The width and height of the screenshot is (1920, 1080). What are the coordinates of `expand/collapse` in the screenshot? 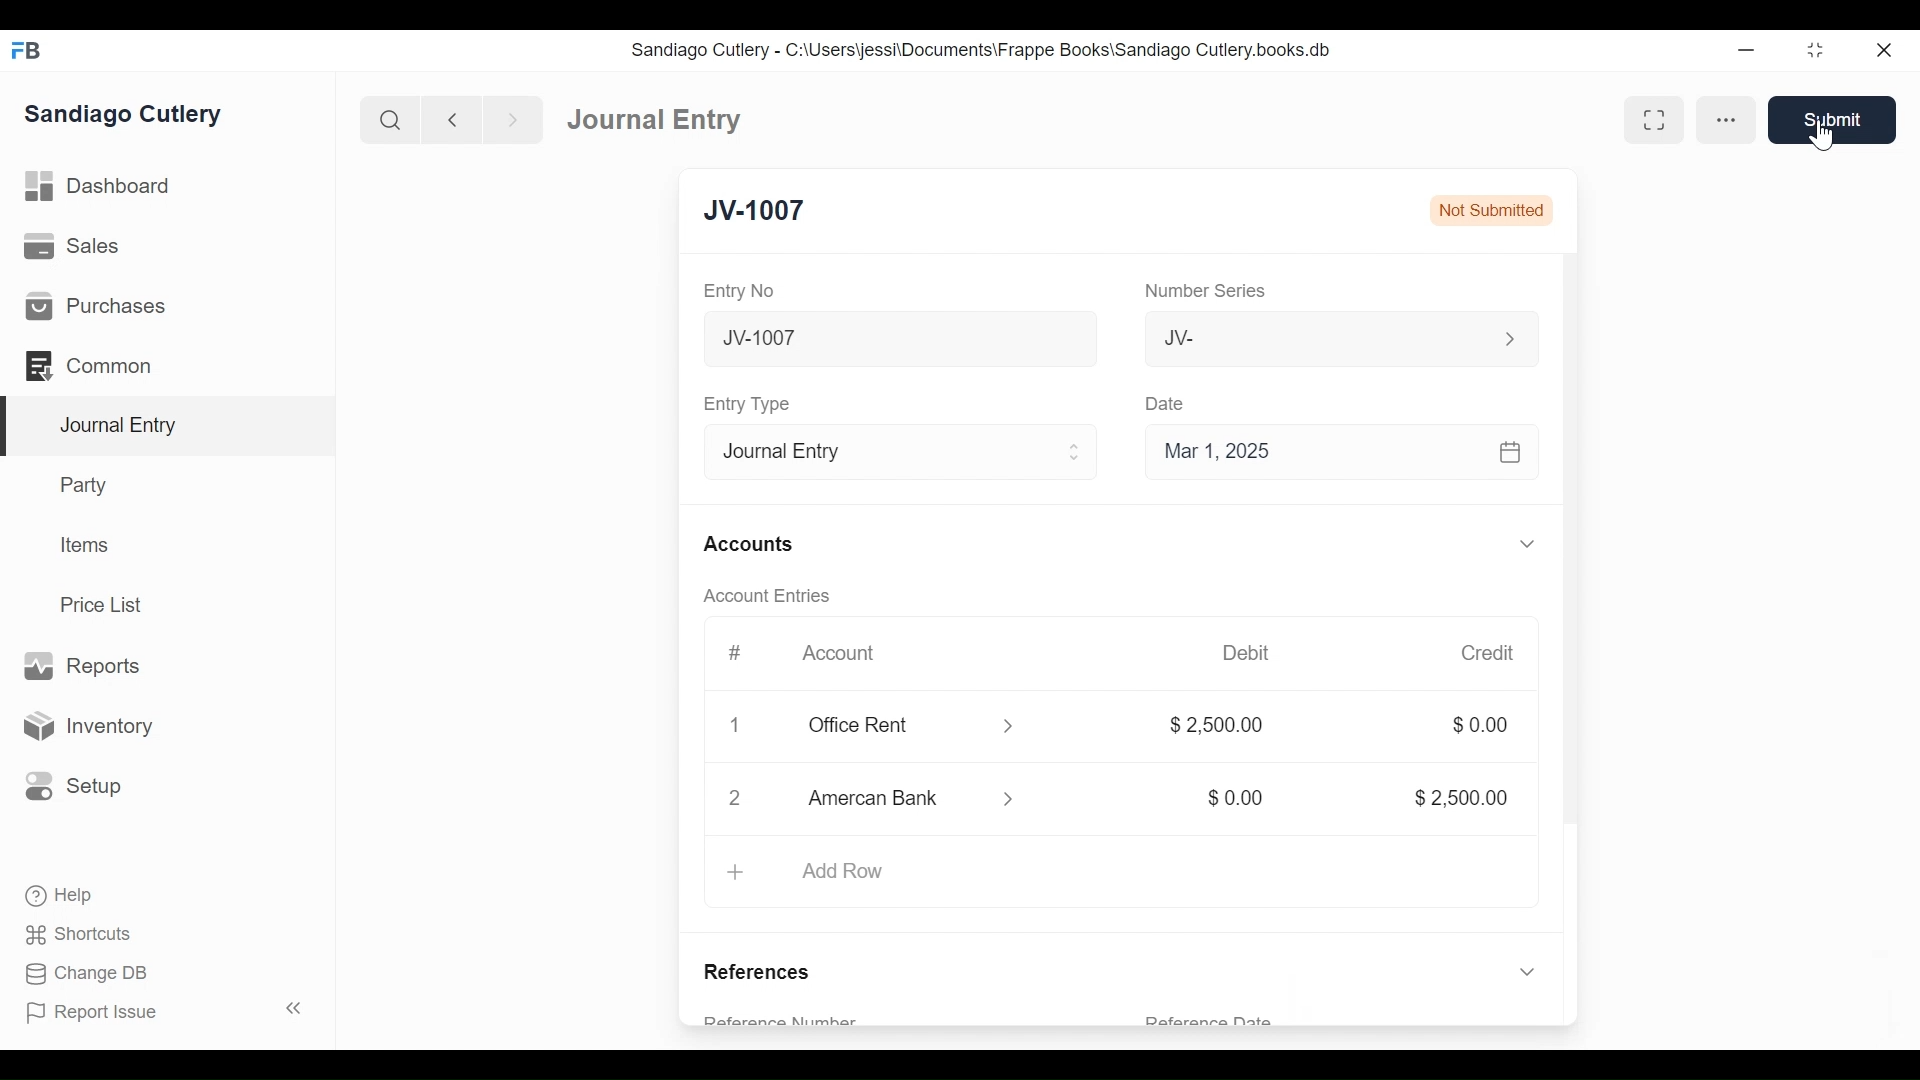 It's located at (1526, 543).